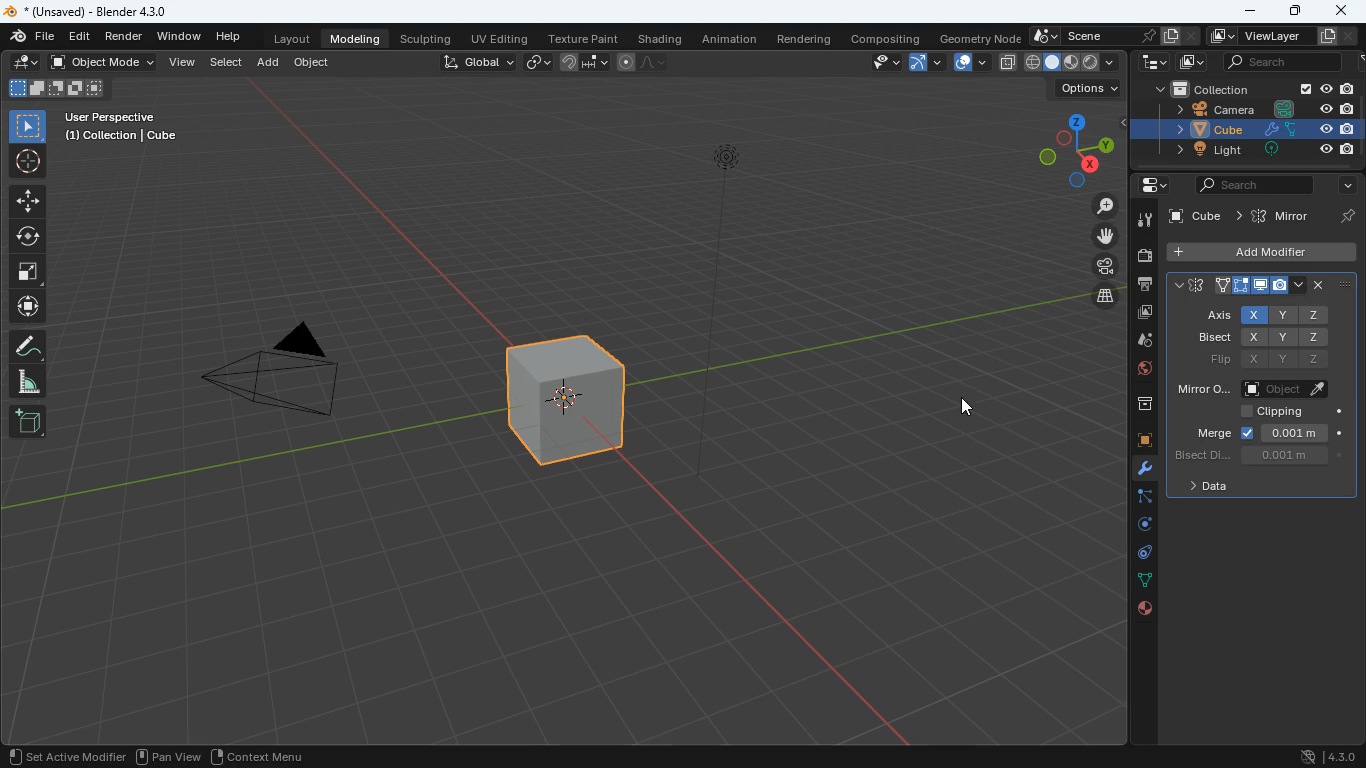 This screenshot has height=768, width=1366. I want to click on bisect, so click(1270, 337).